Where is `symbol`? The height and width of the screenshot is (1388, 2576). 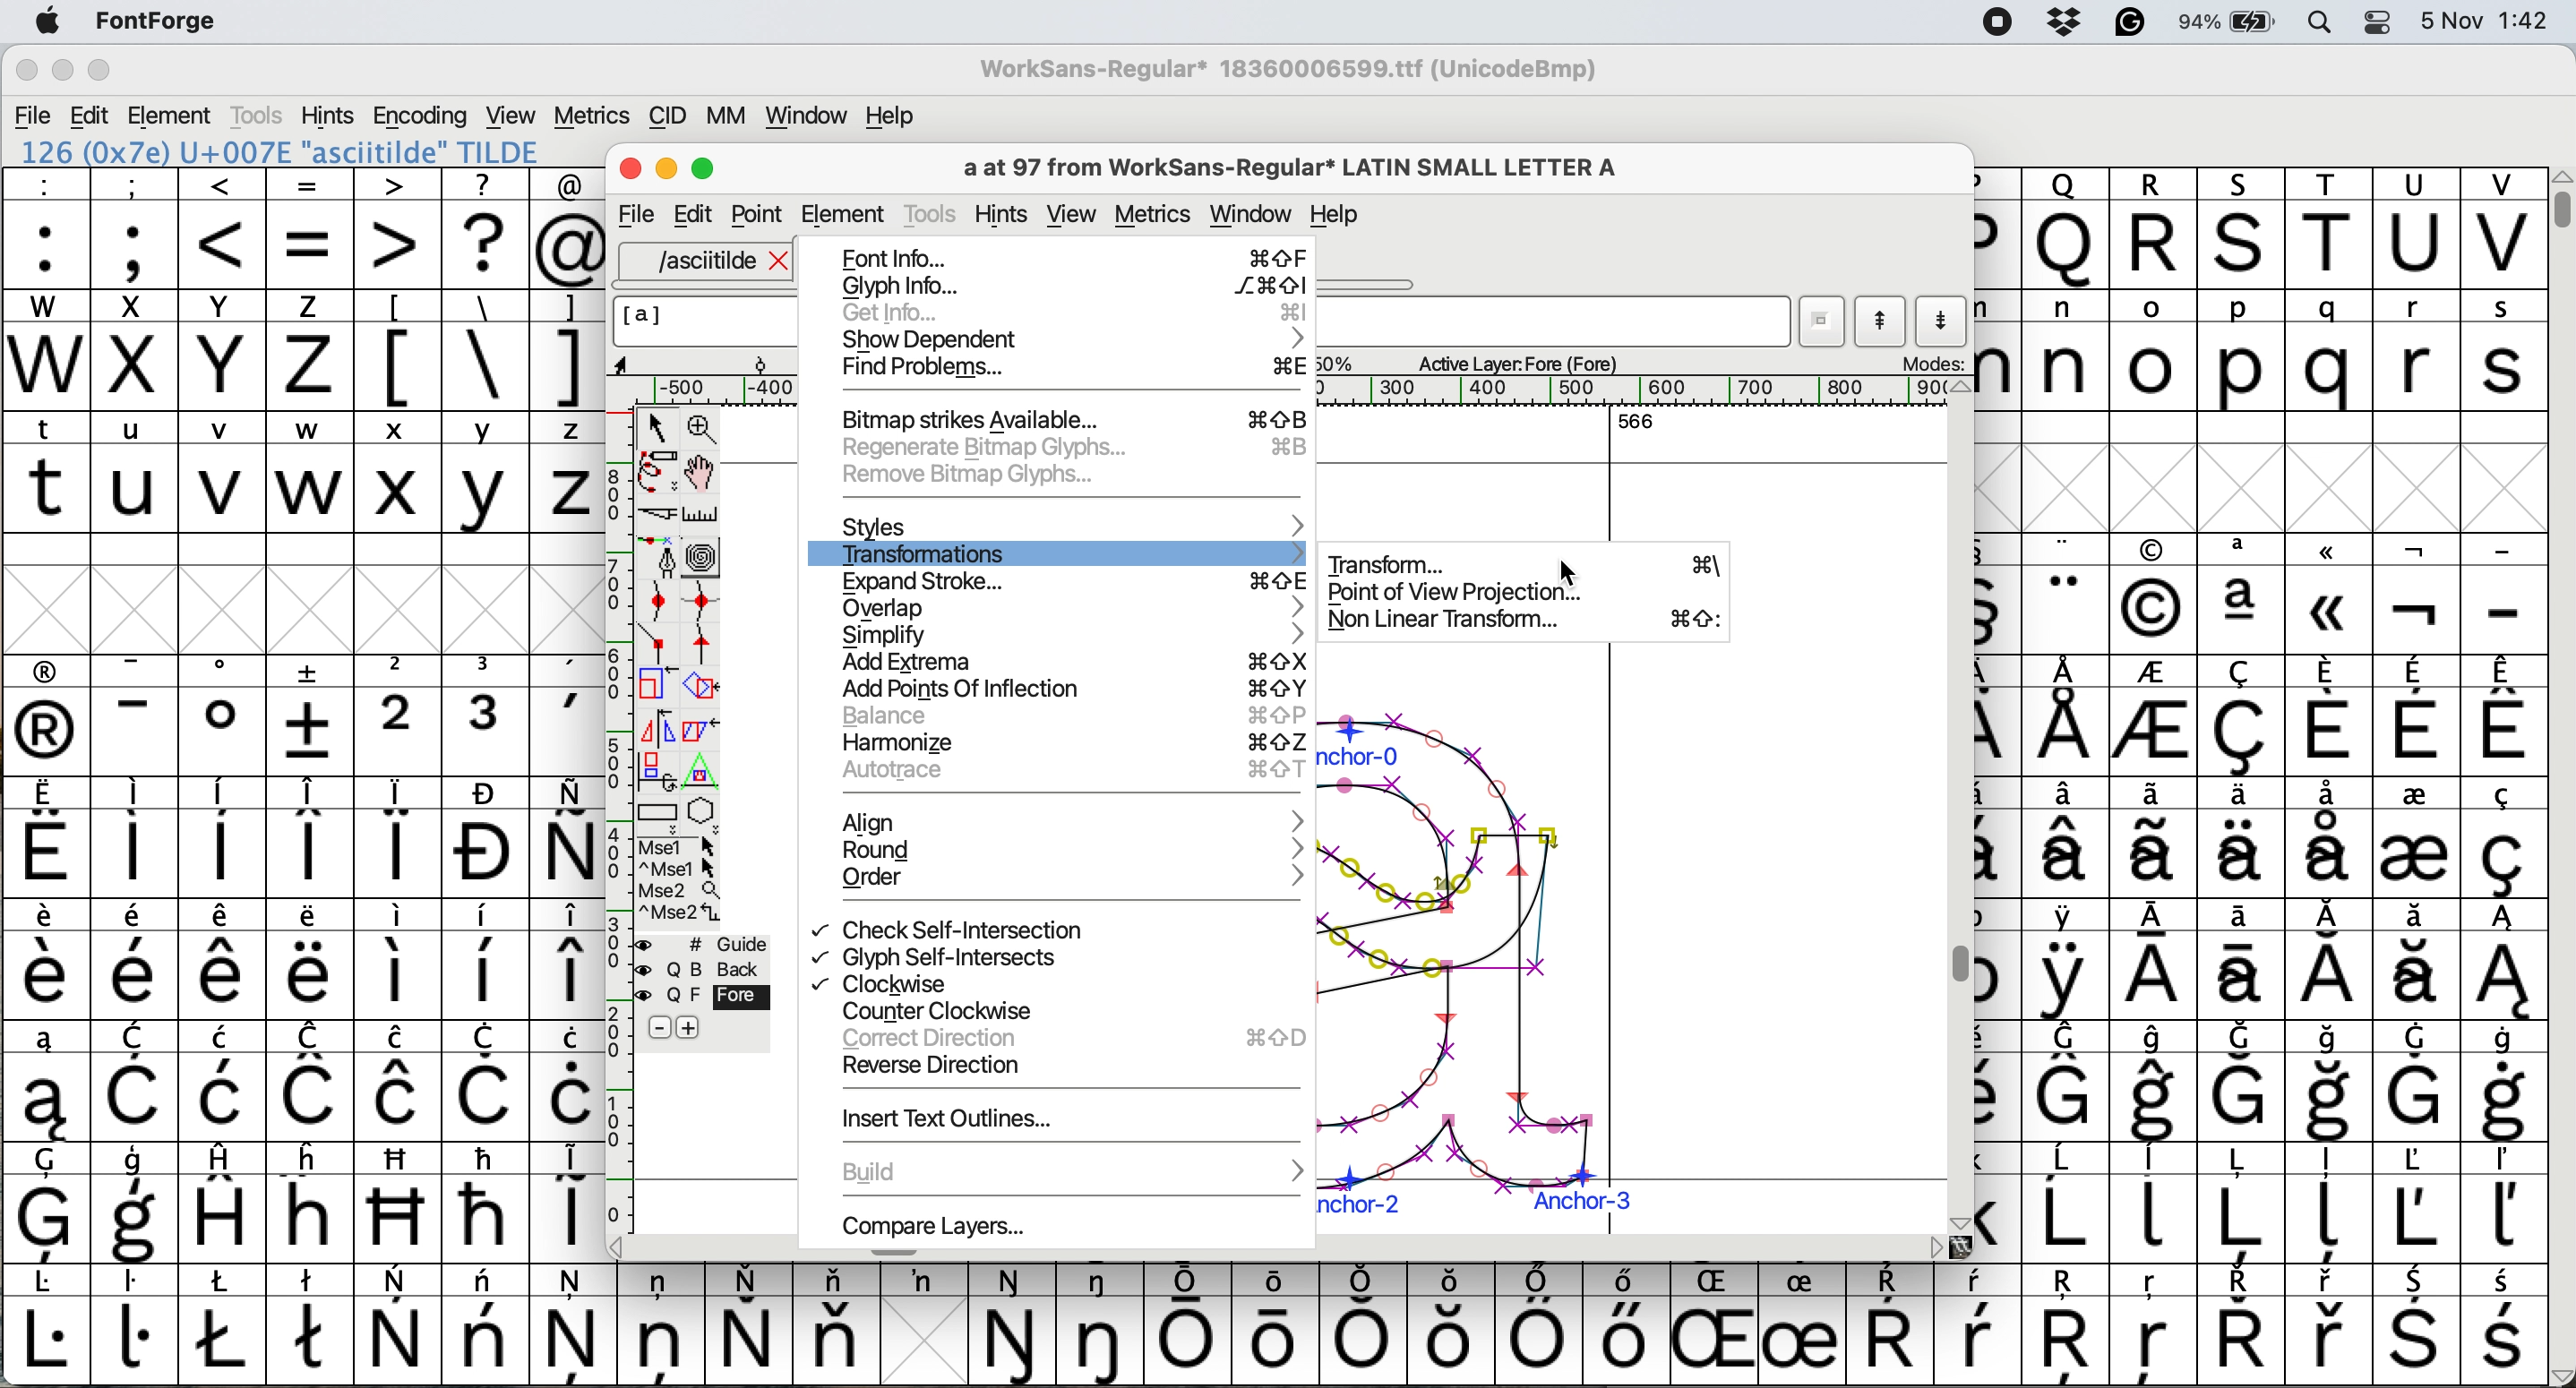
symbol is located at coordinates (2242, 1082).